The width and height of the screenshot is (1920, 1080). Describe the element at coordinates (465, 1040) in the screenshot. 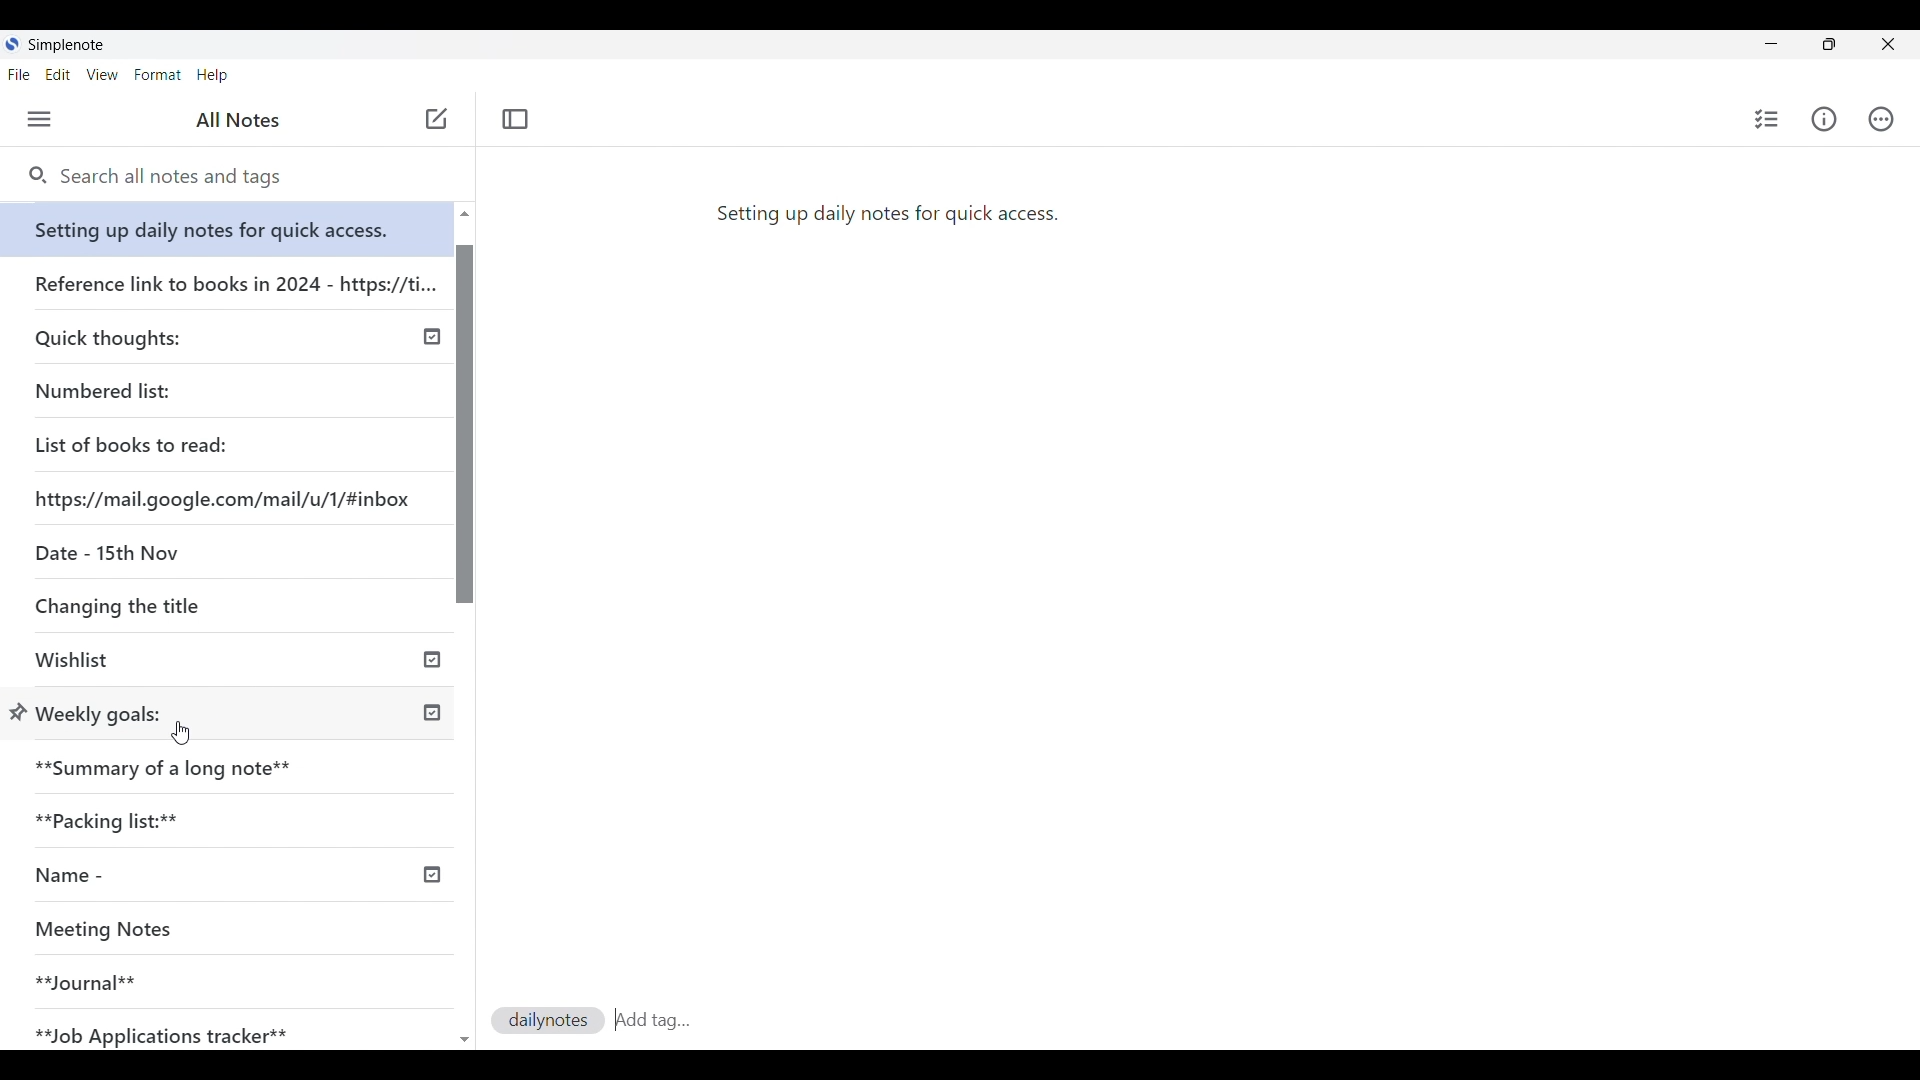

I see `Quick slide to top` at that location.